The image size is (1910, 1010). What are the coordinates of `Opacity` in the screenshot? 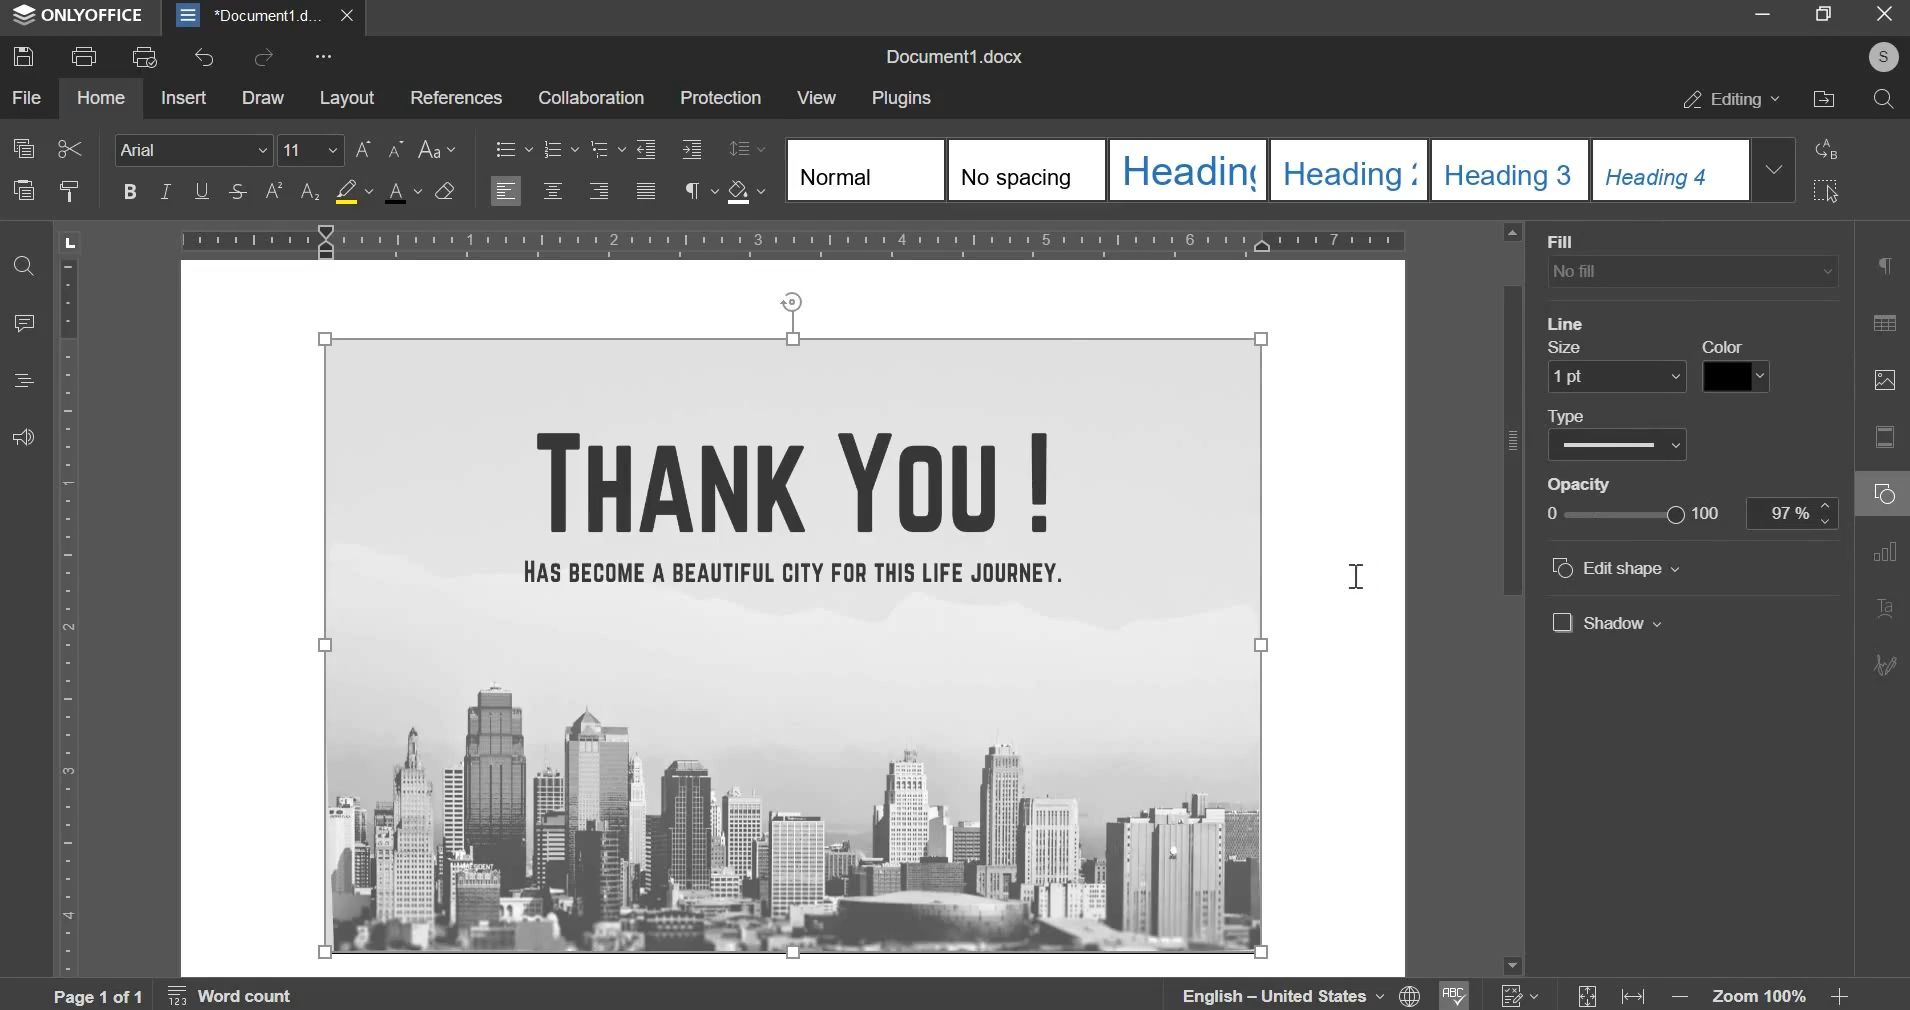 It's located at (1626, 504).